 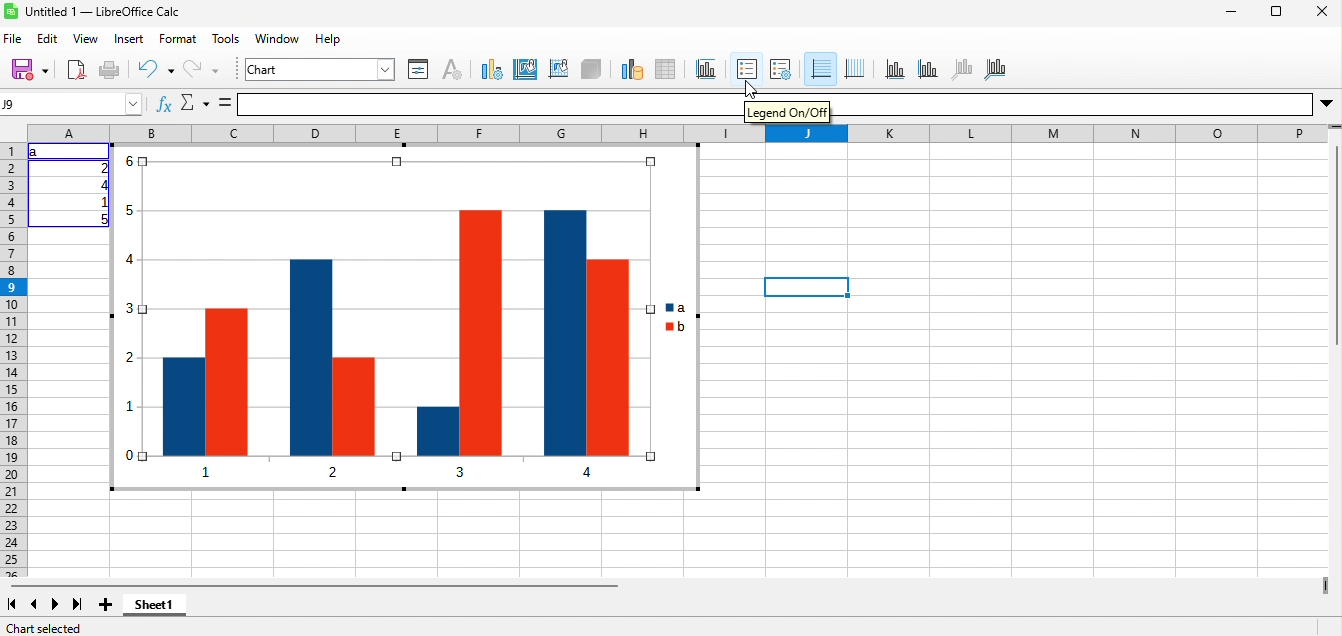 What do you see at coordinates (103, 168) in the screenshot?
I see `2` at bounding box center [103, 168].